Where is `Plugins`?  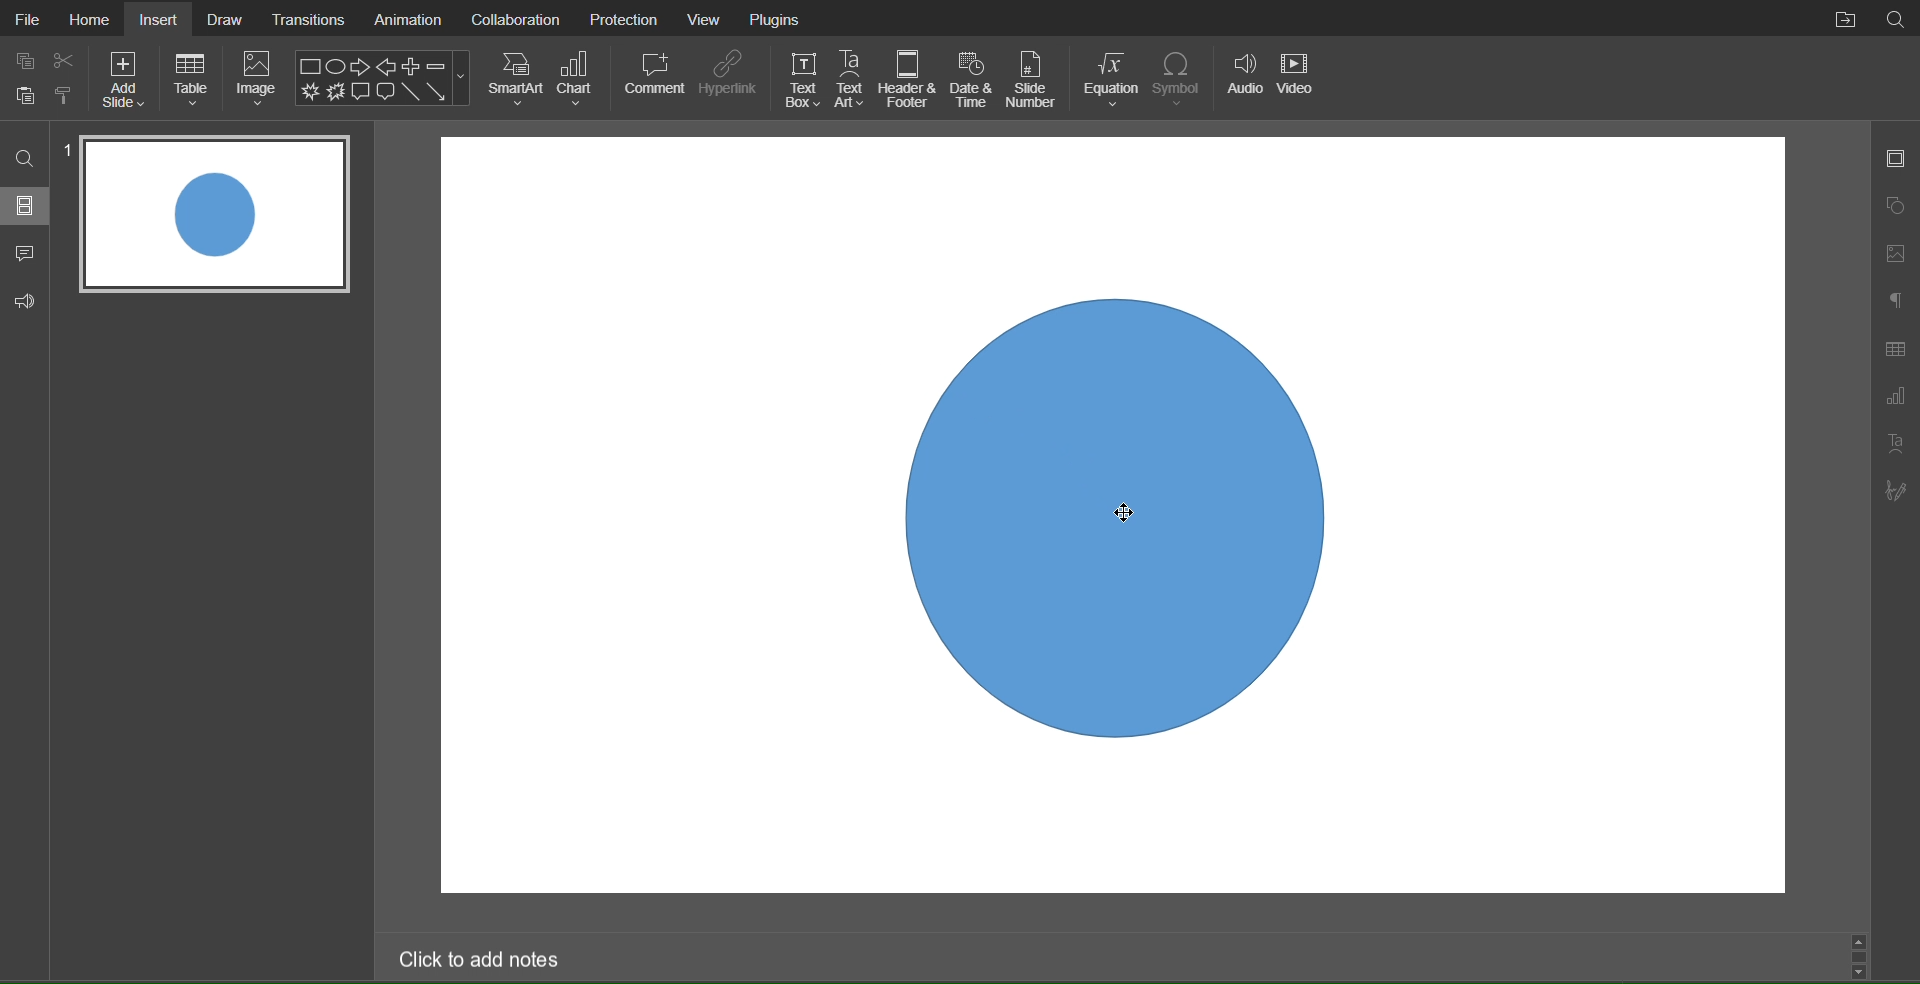 Plugins is located at coordinates (776, 18).